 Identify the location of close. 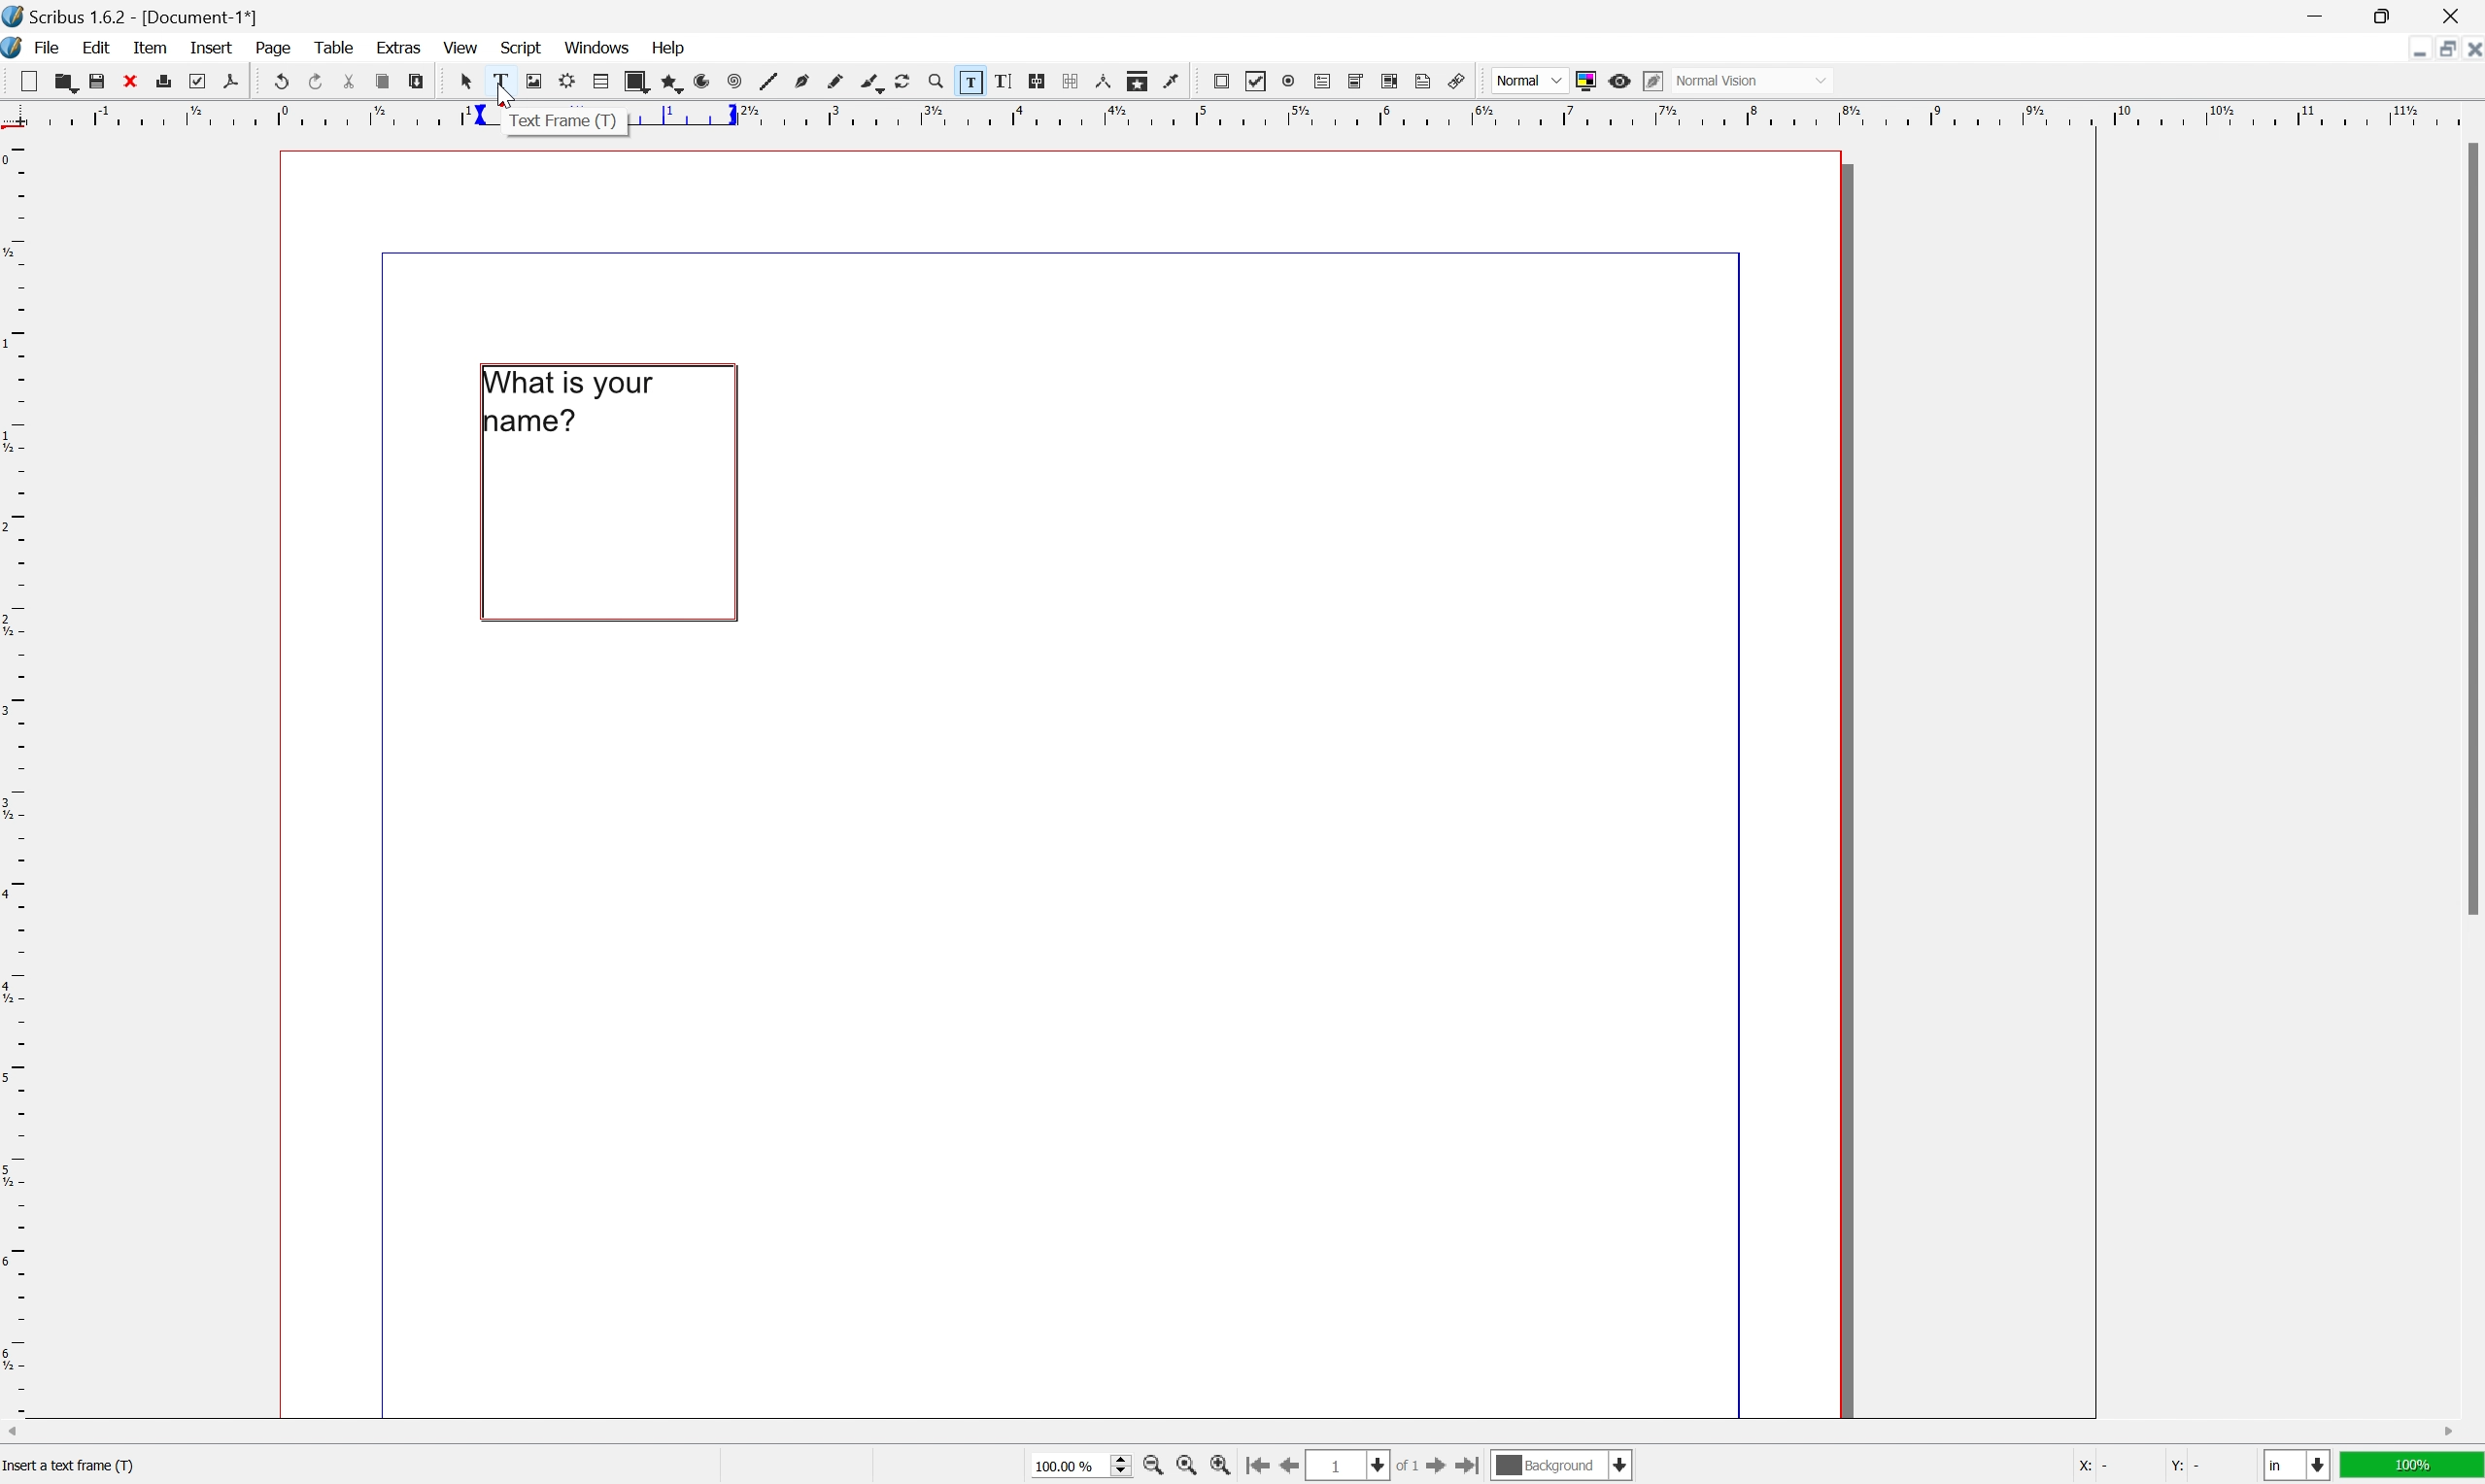
(131, 80).